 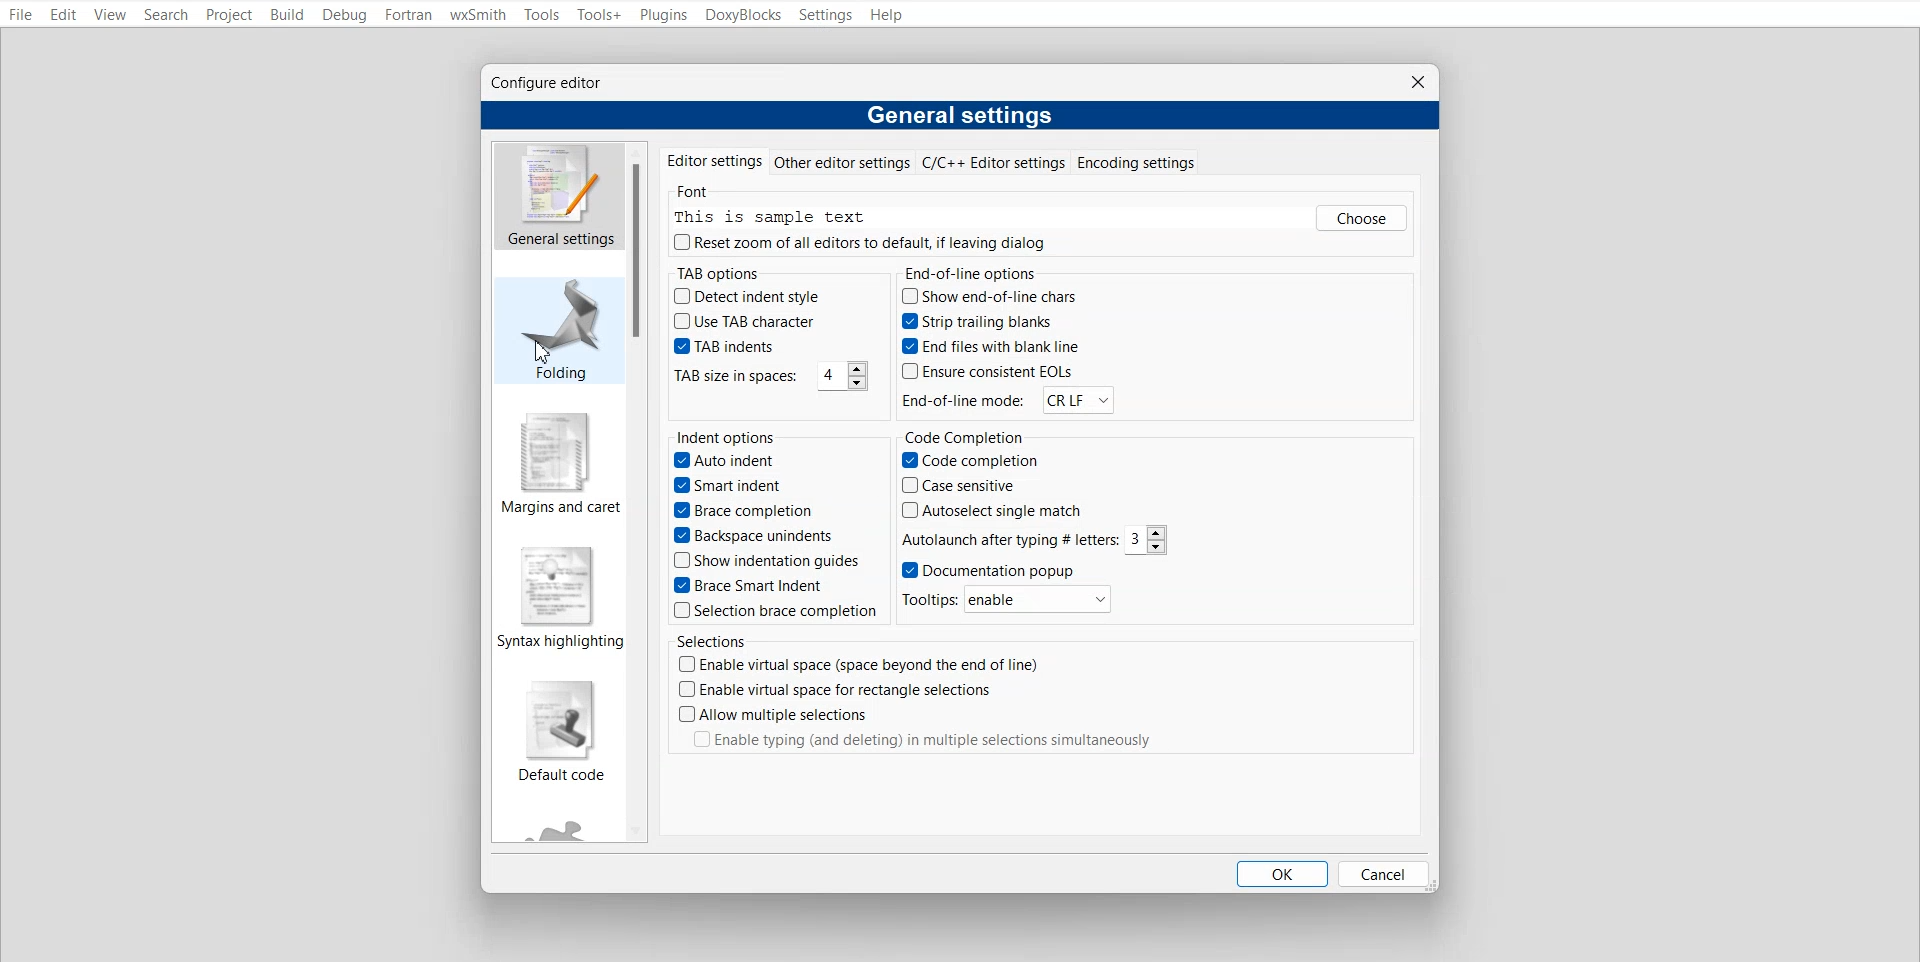 What do you see at coordinates (407, 14) in the screenshot?
I see `Fortran` at bounding box center [407, 14].